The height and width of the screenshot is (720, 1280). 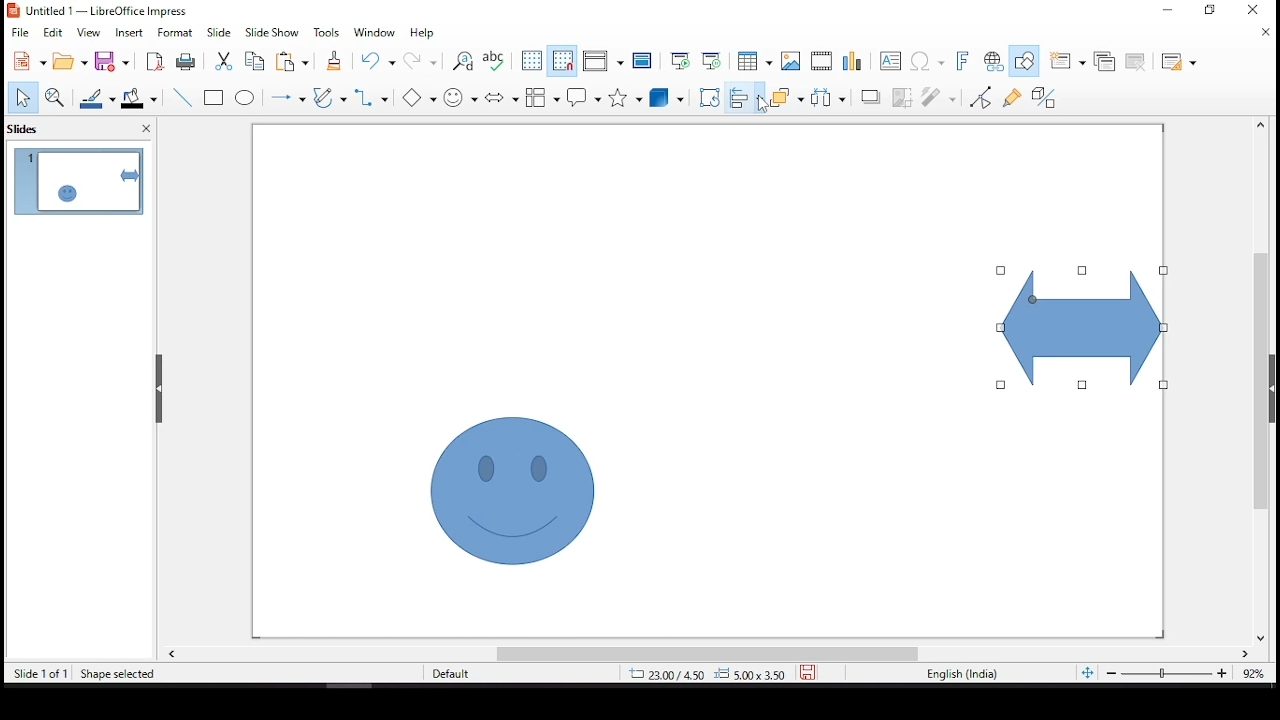 What do you see at coordinates (463, 62) in the screenshot?
I see `find and replace` at bounding box center [463, 62].